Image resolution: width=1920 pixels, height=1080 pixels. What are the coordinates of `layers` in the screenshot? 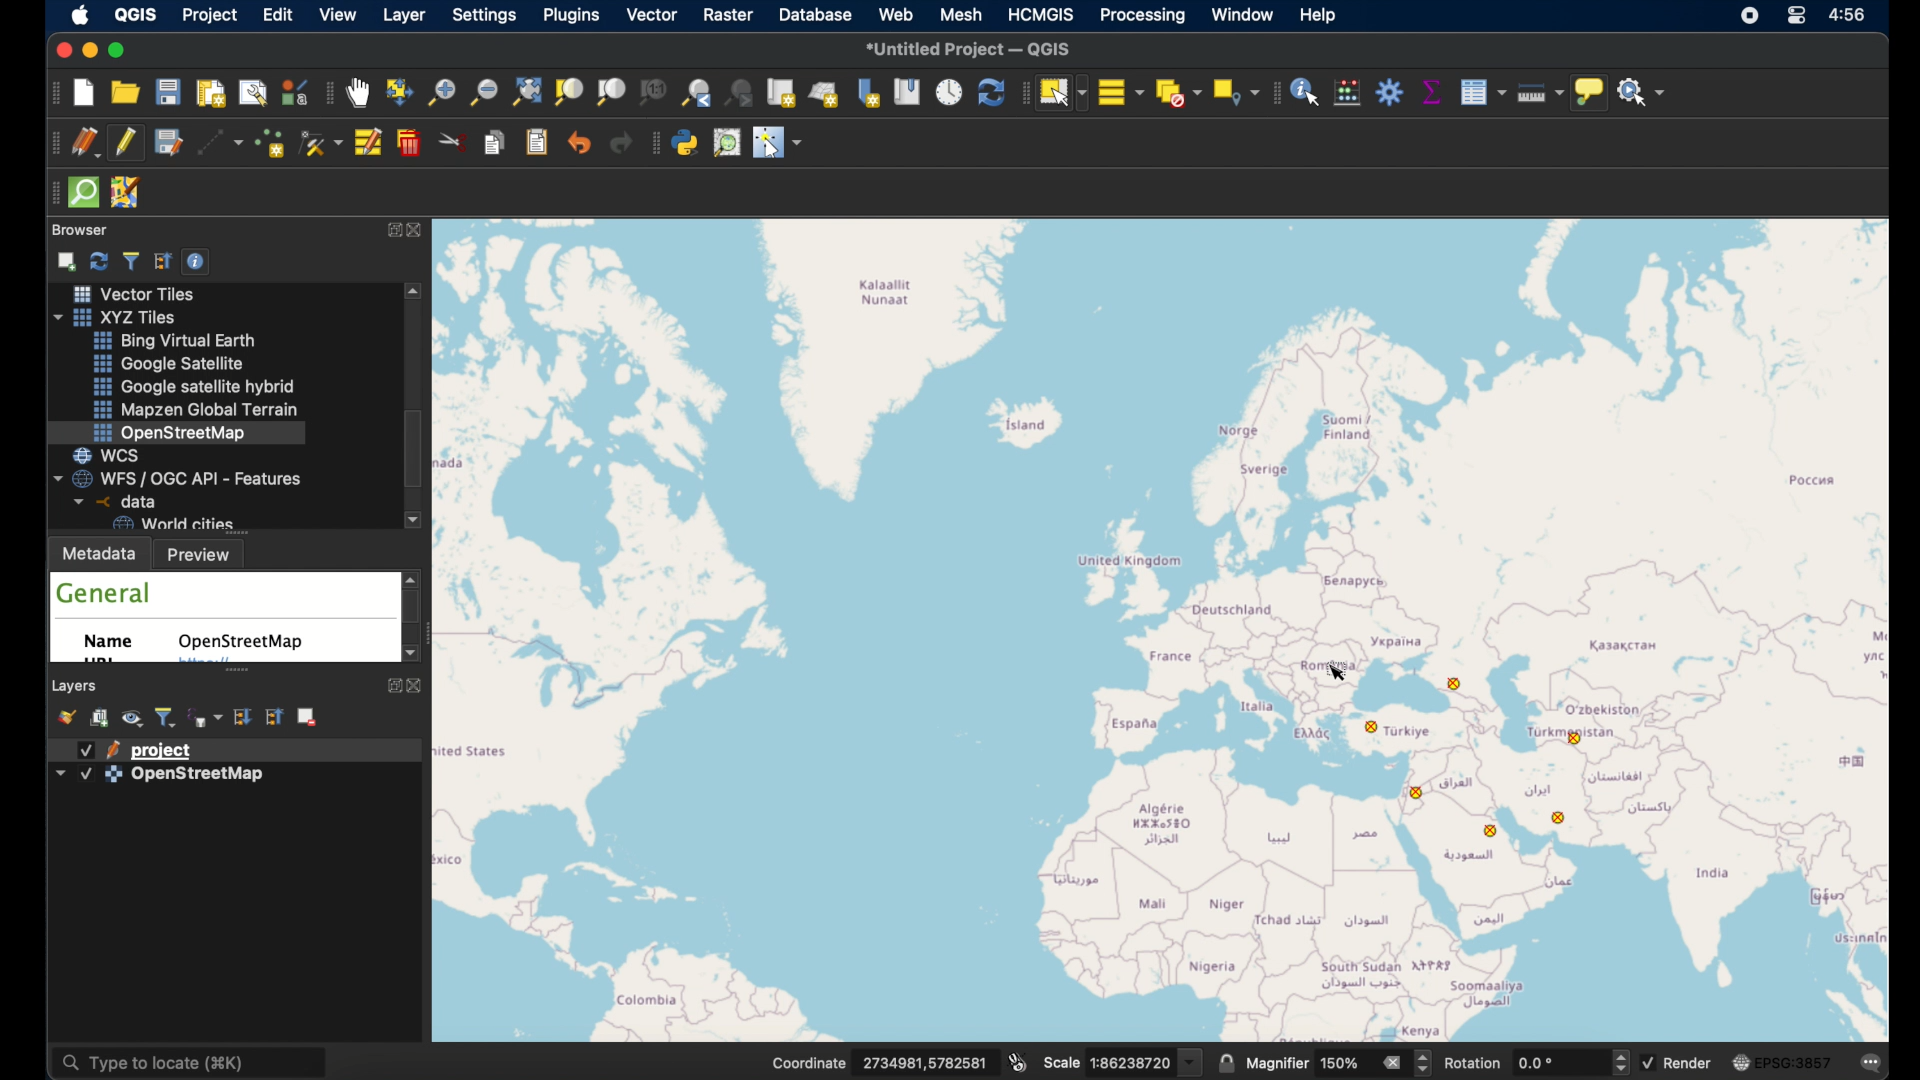 It's located at (76, 685).